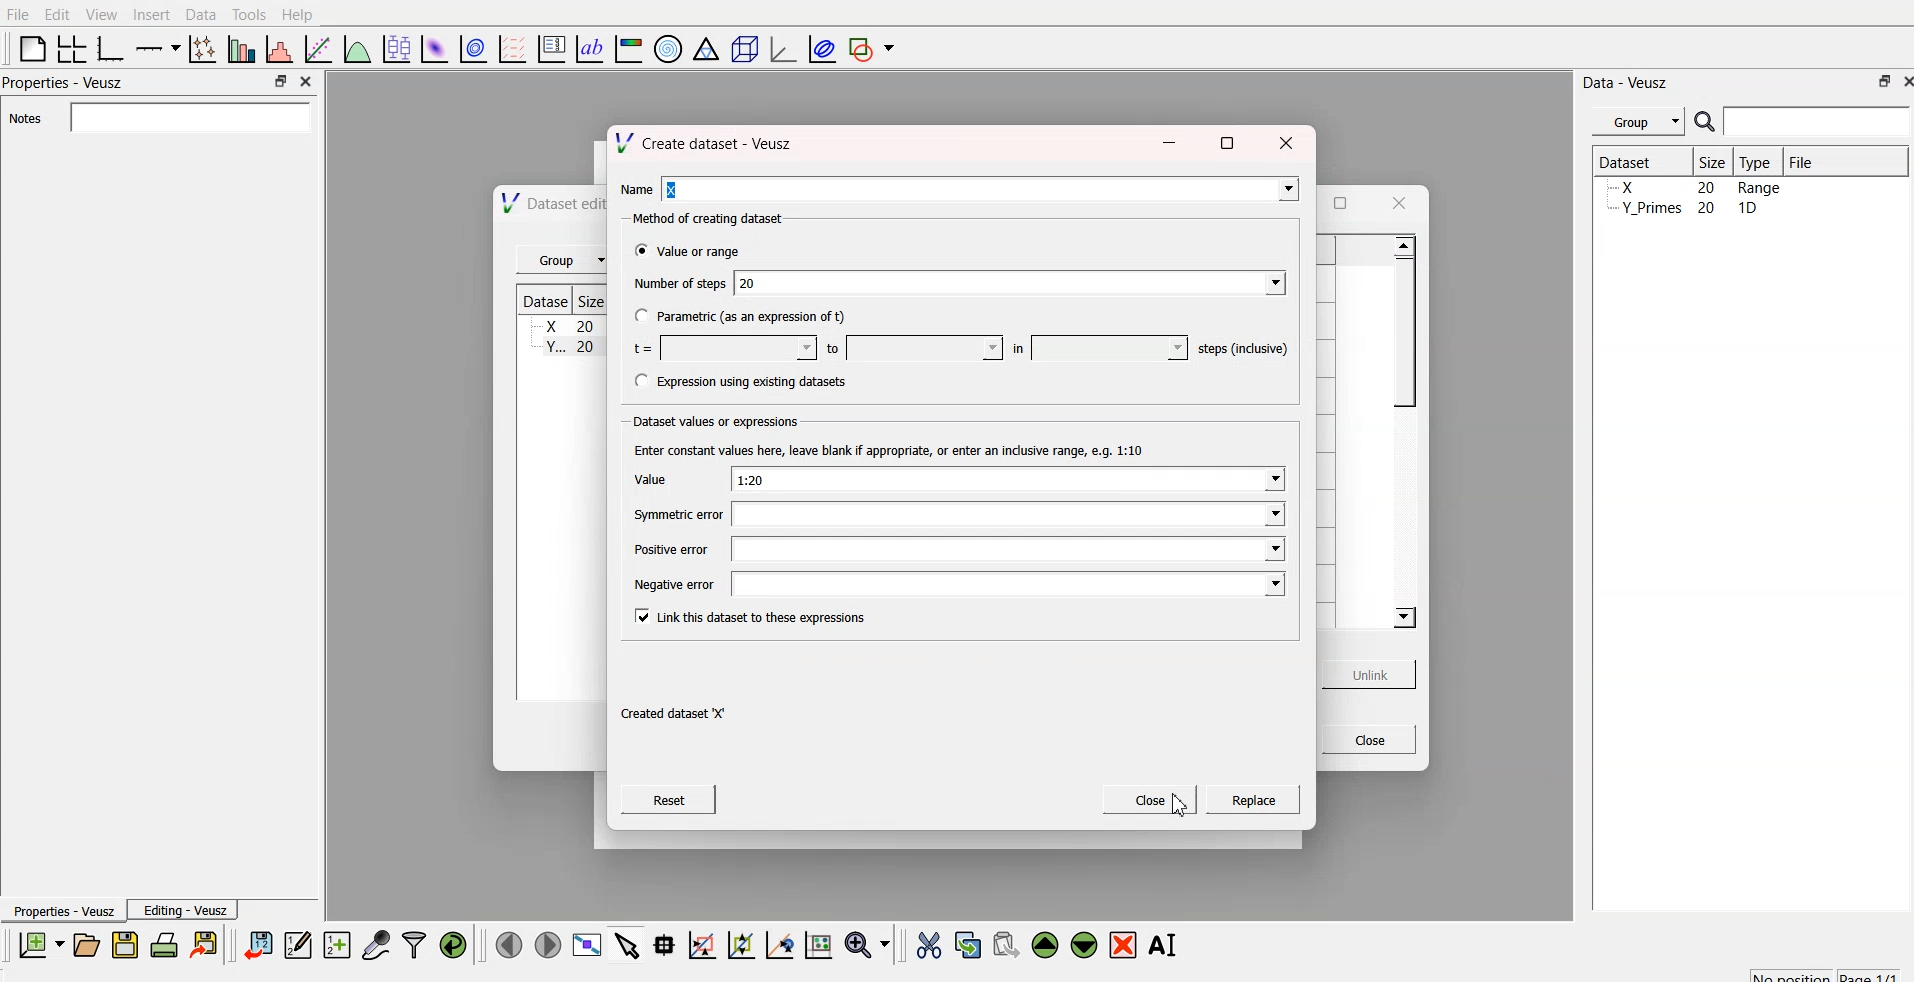  I want to click on add shape to plot, so click(877, 46).